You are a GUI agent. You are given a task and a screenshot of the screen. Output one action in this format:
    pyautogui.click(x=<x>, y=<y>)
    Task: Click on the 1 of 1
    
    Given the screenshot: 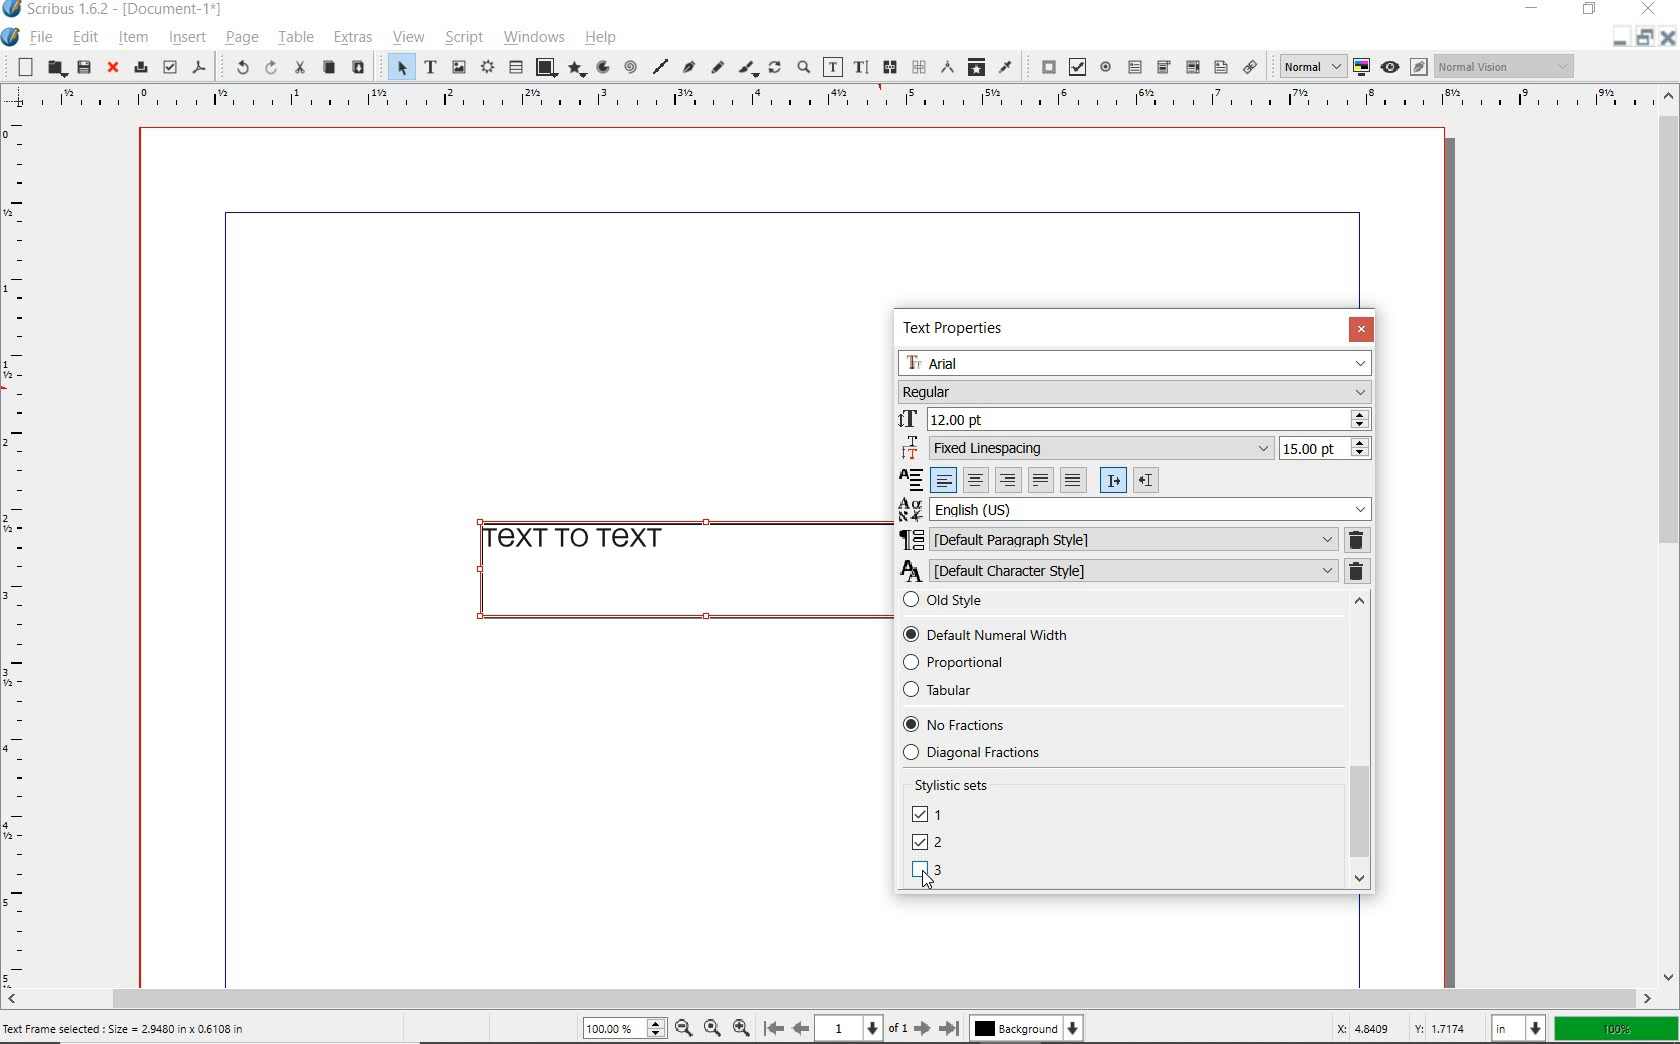 What is the action you would take?
    pyautogui.click(x=861, y=1028)
    